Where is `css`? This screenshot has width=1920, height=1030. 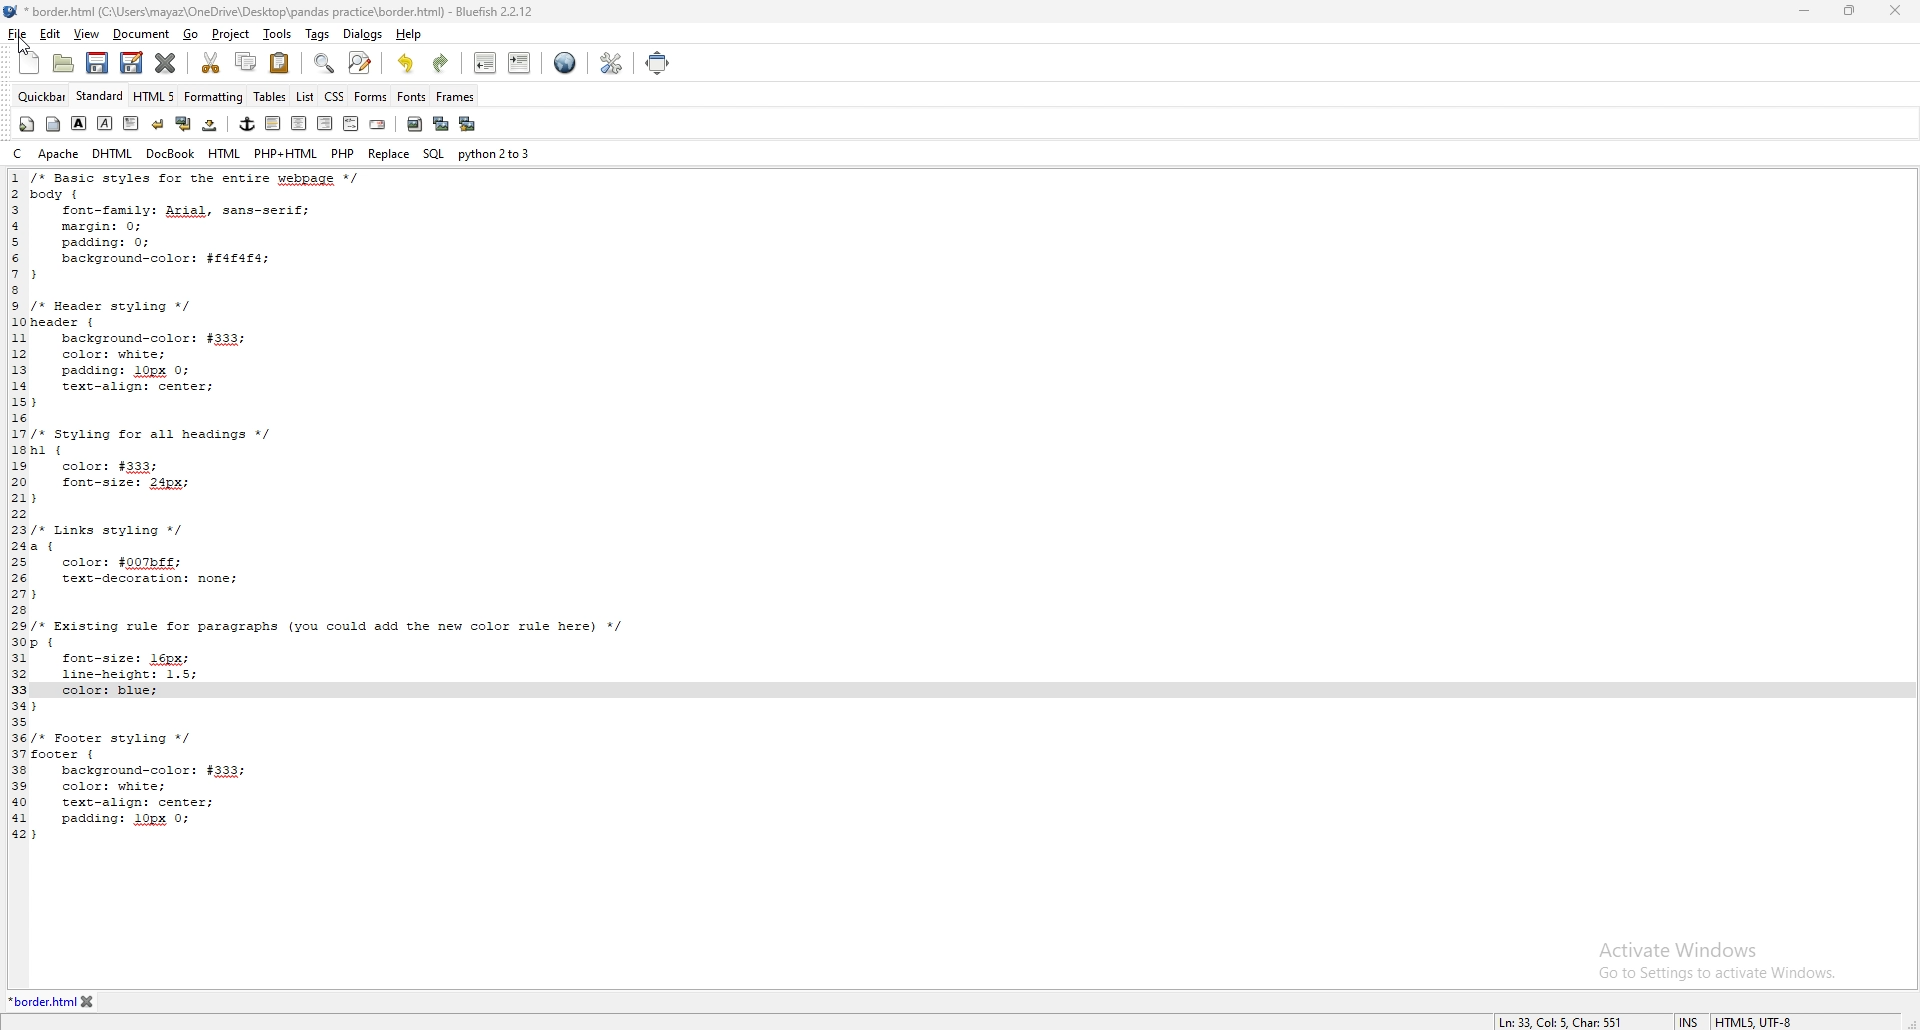 css is located at coordinates (333, 98).